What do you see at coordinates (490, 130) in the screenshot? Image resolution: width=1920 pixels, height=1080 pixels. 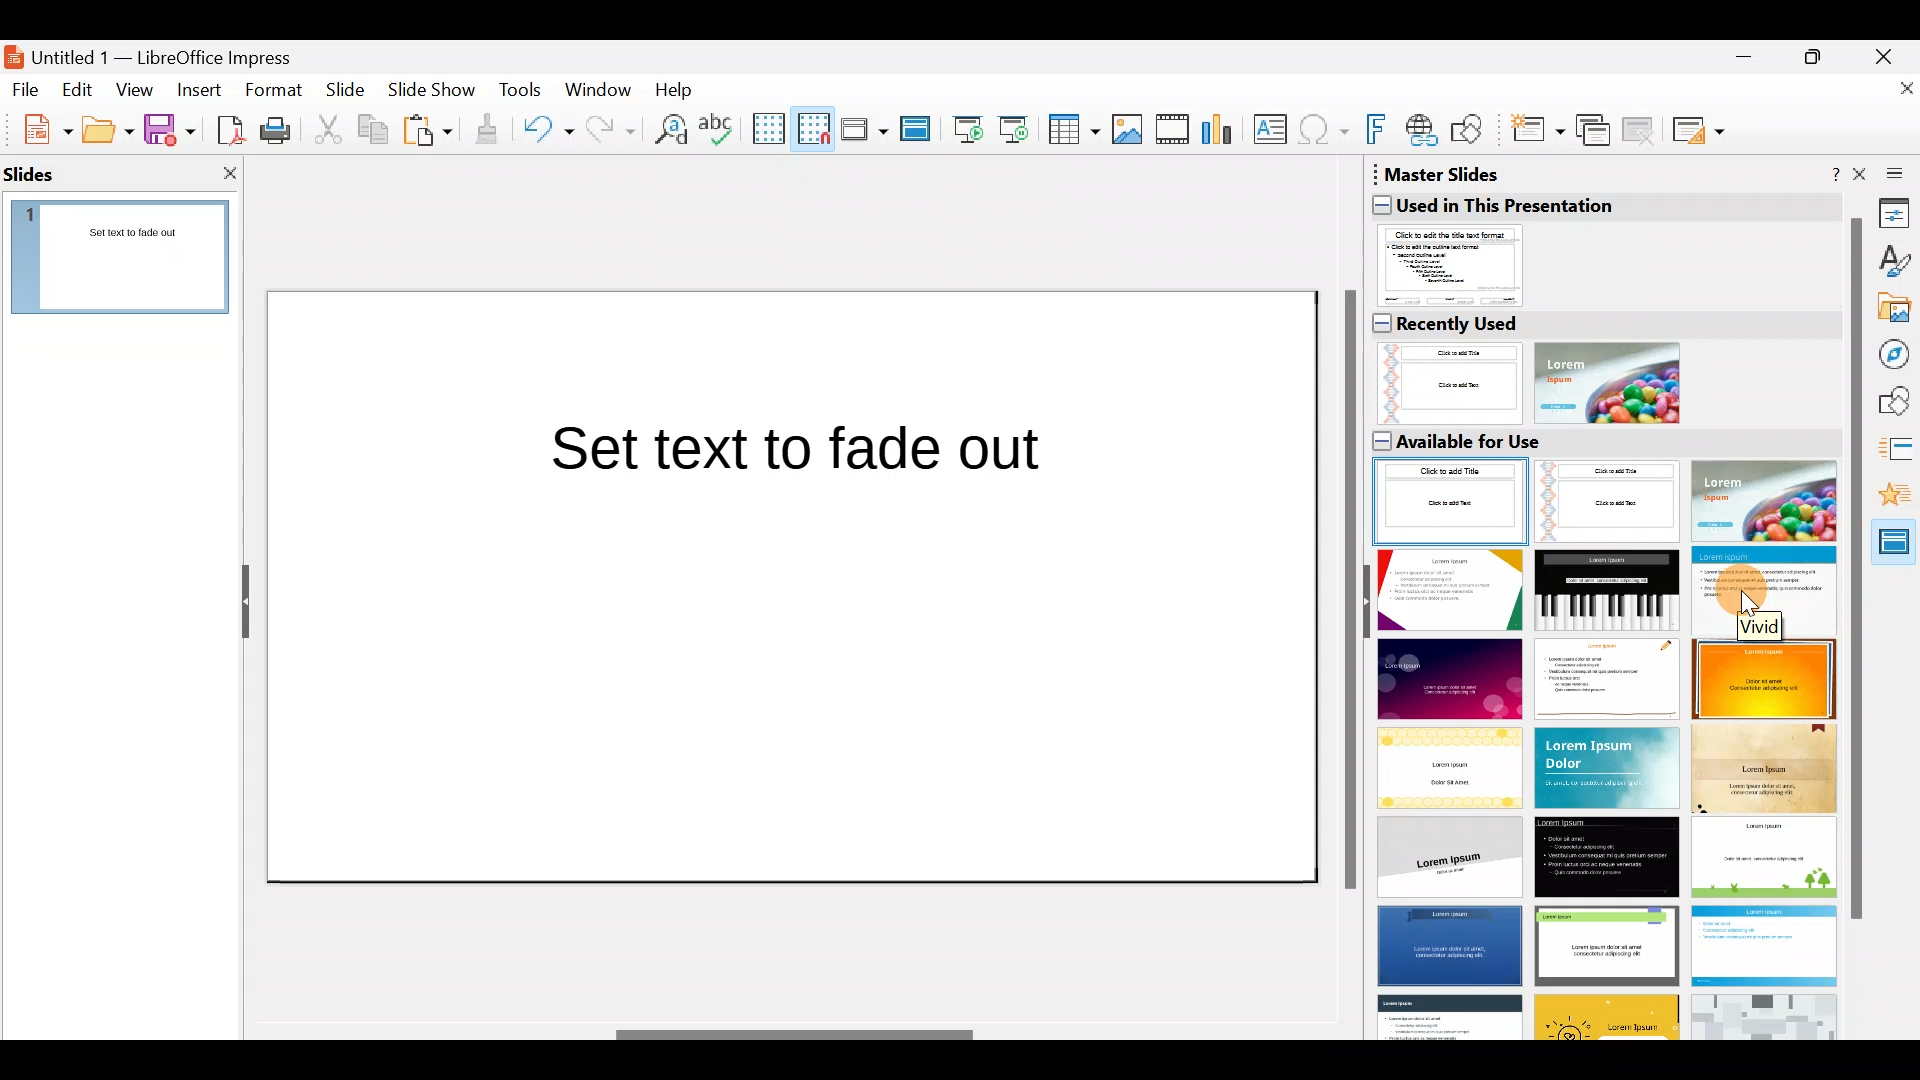 I see `Clone formatting` at bounding box center [490, 130].